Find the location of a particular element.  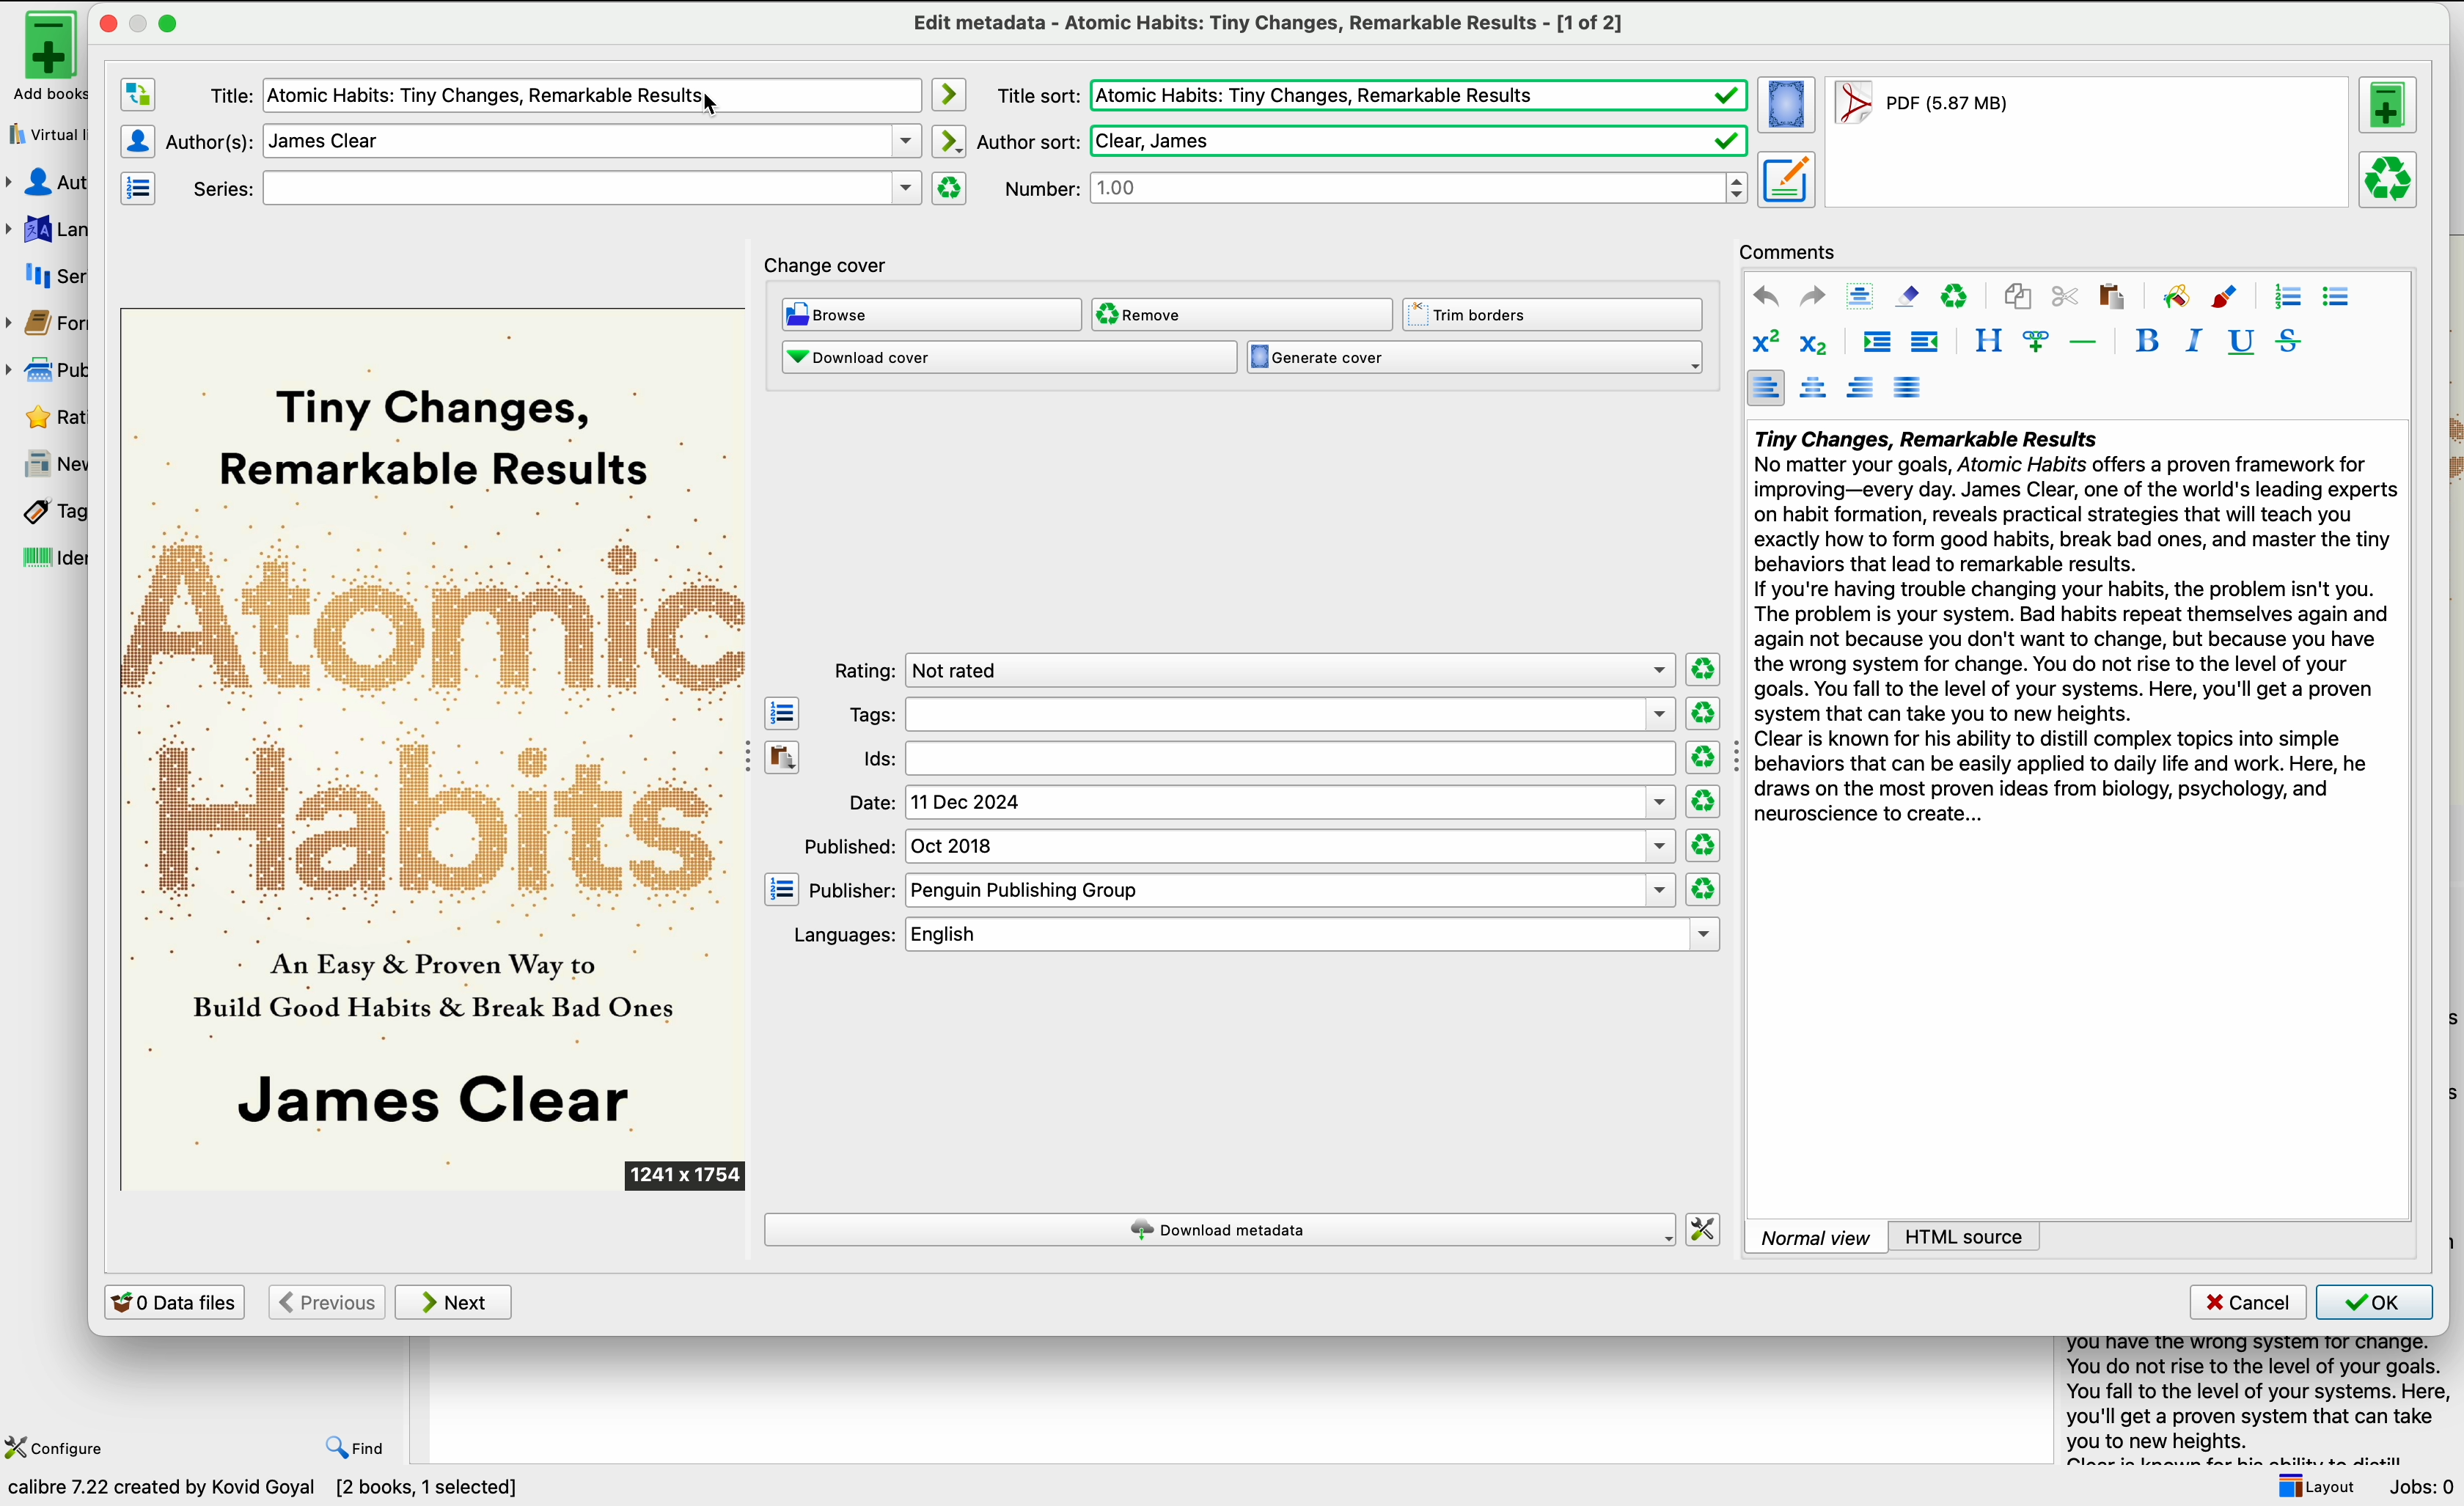

align left is located at coordinates (1765, 387).